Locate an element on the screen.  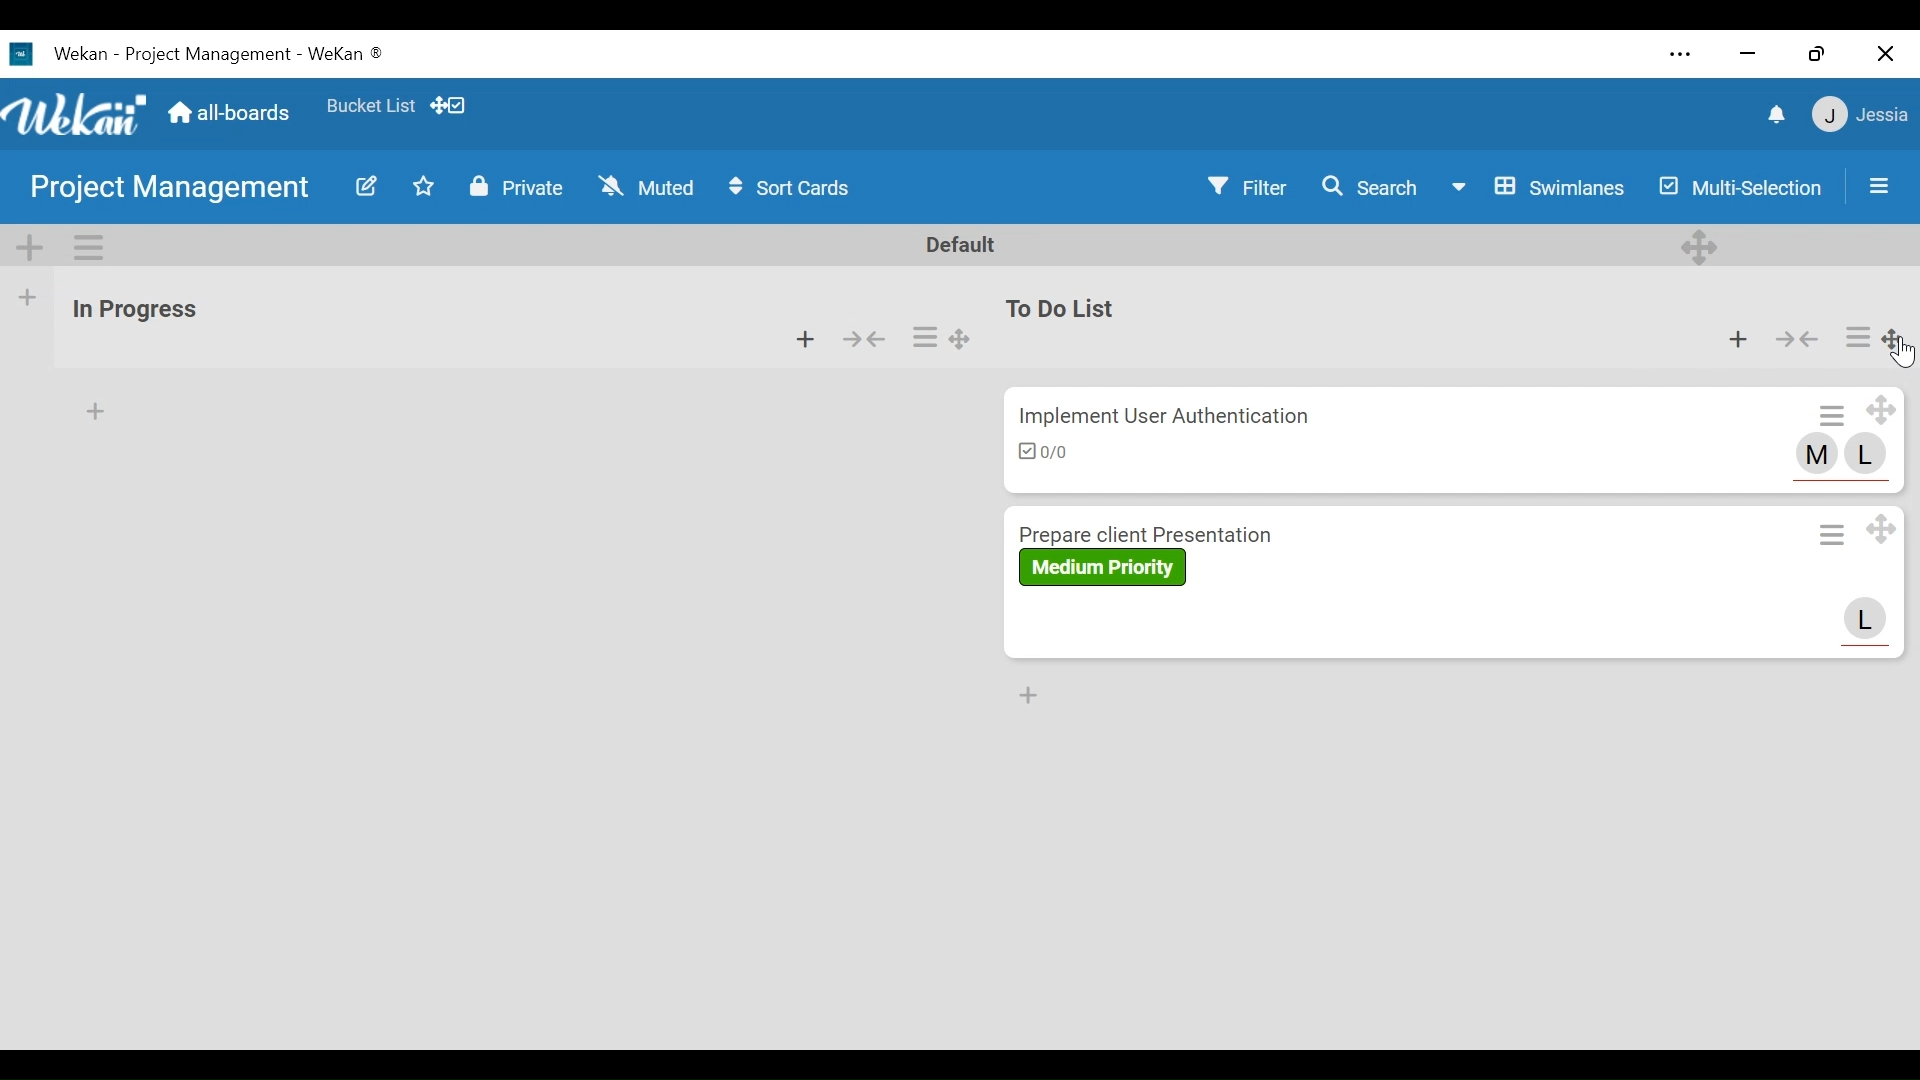
Drag is located at coordinates (962, 335).